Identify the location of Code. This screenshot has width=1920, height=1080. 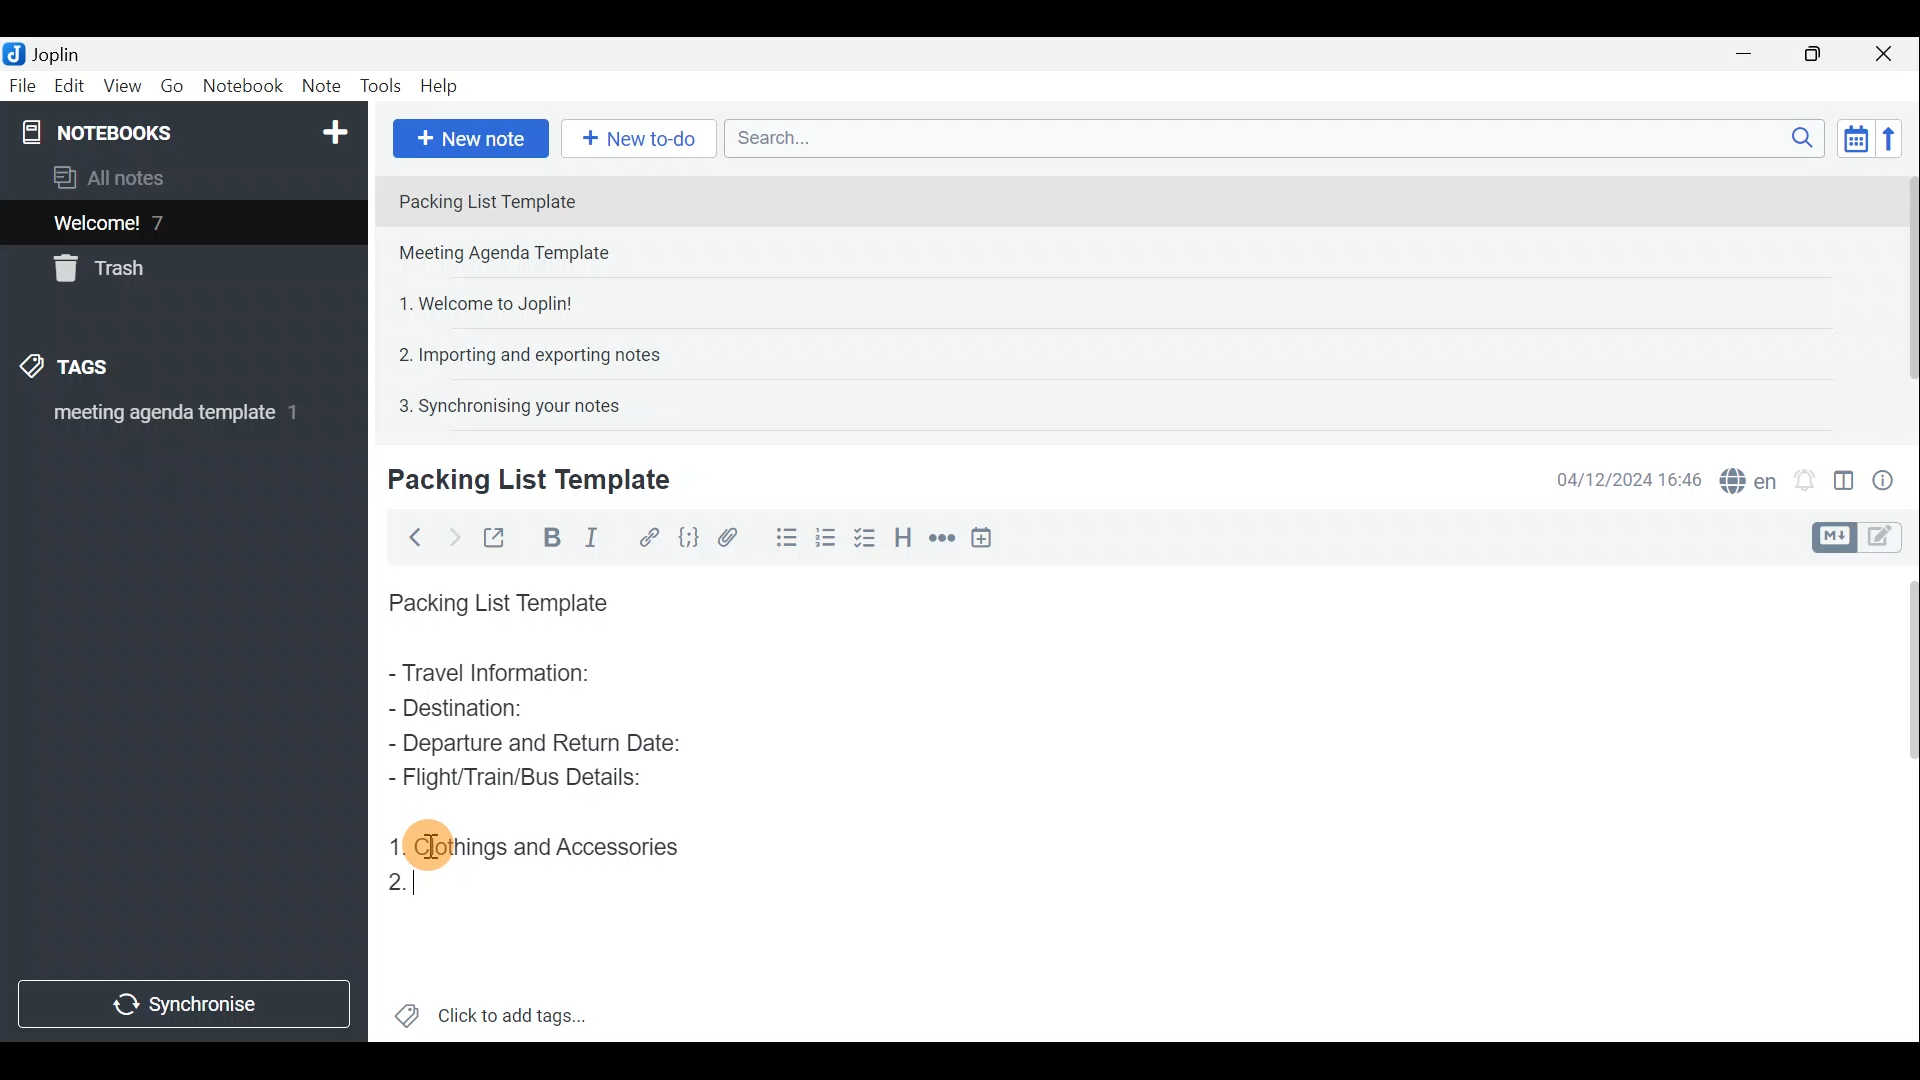
(688, 536).